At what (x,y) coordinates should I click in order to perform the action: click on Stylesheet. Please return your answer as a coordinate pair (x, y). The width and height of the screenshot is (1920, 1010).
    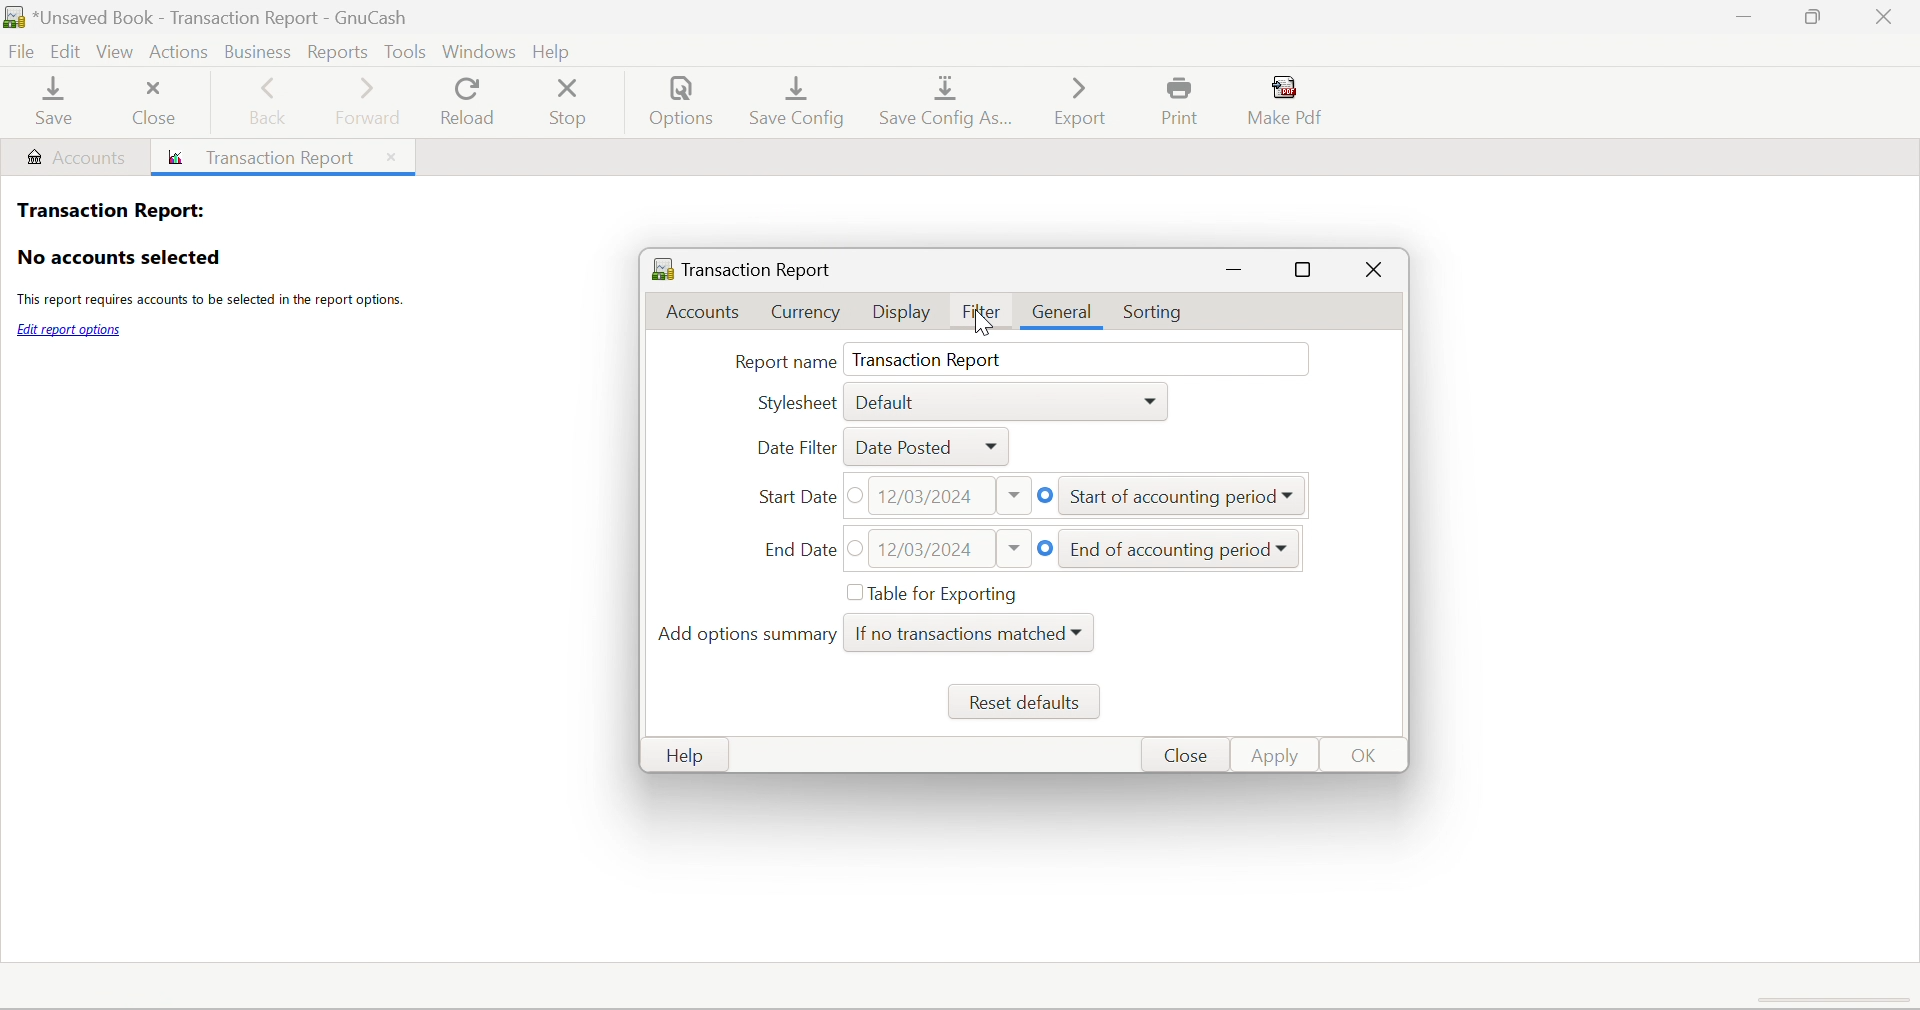
    Looking at the image, I should click on (797, 403).